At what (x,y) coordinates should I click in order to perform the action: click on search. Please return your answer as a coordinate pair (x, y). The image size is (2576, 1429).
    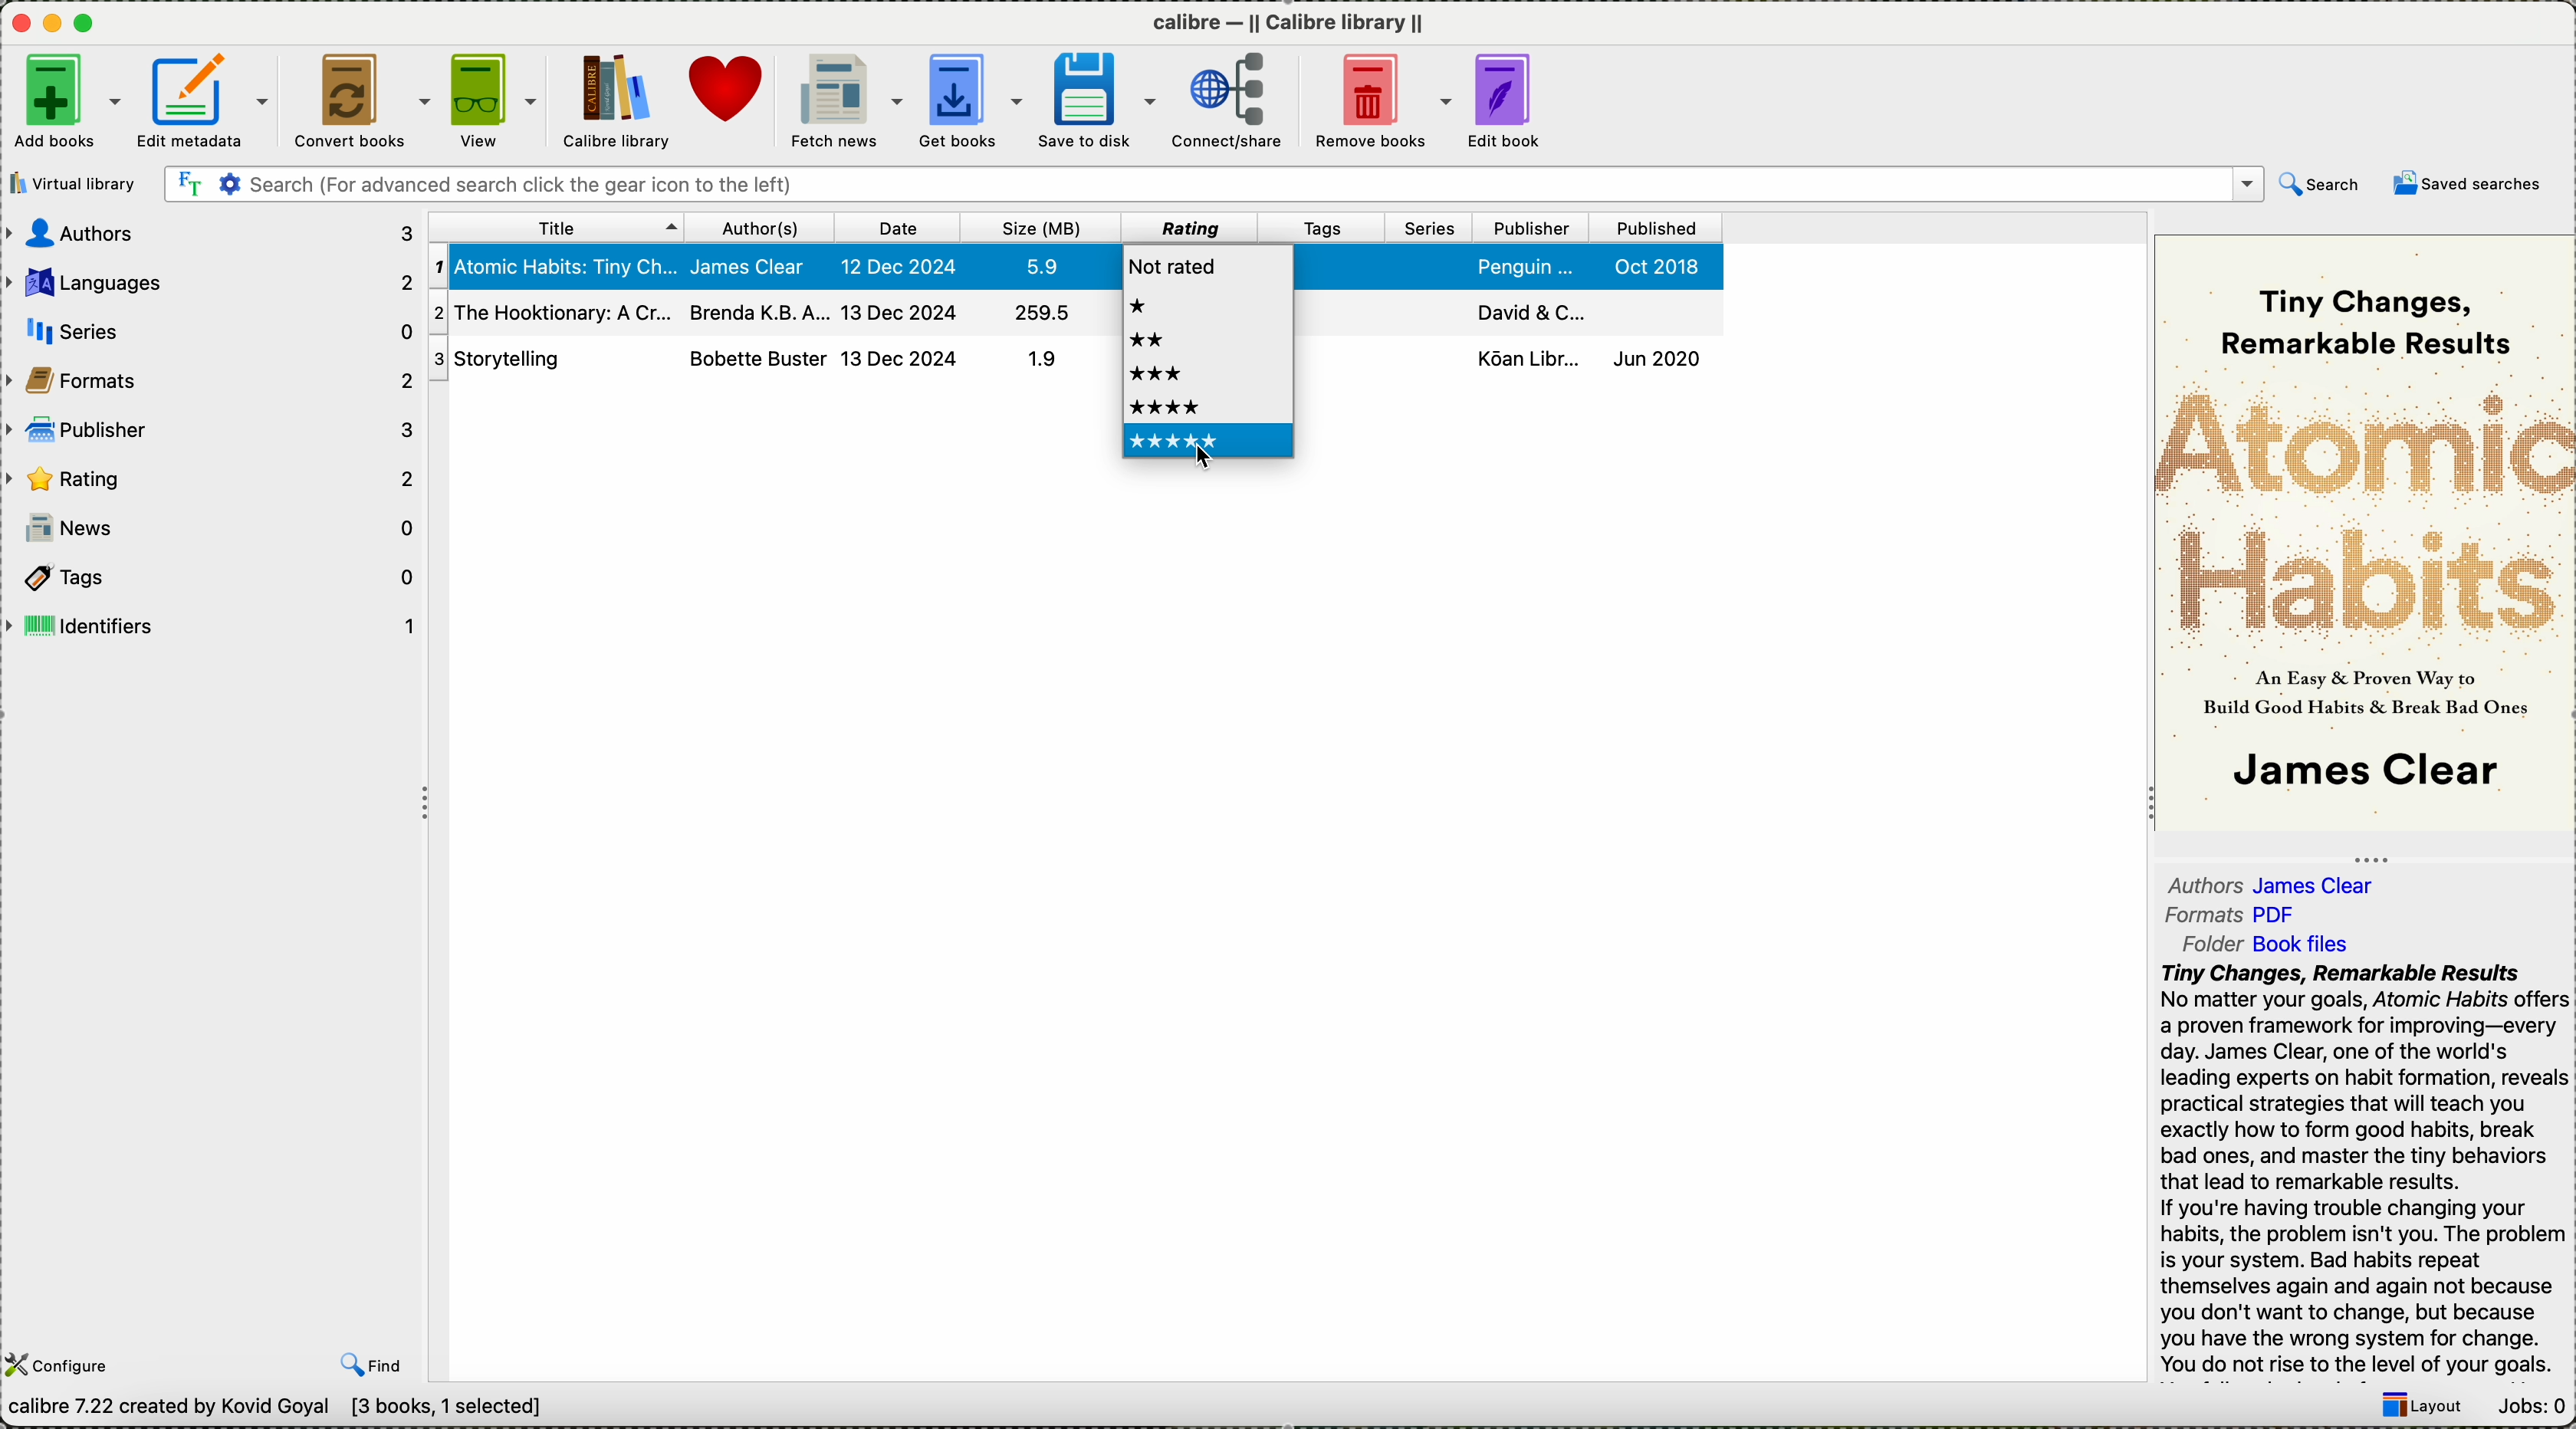
    Looking at the image, I should click on (2325, 184).